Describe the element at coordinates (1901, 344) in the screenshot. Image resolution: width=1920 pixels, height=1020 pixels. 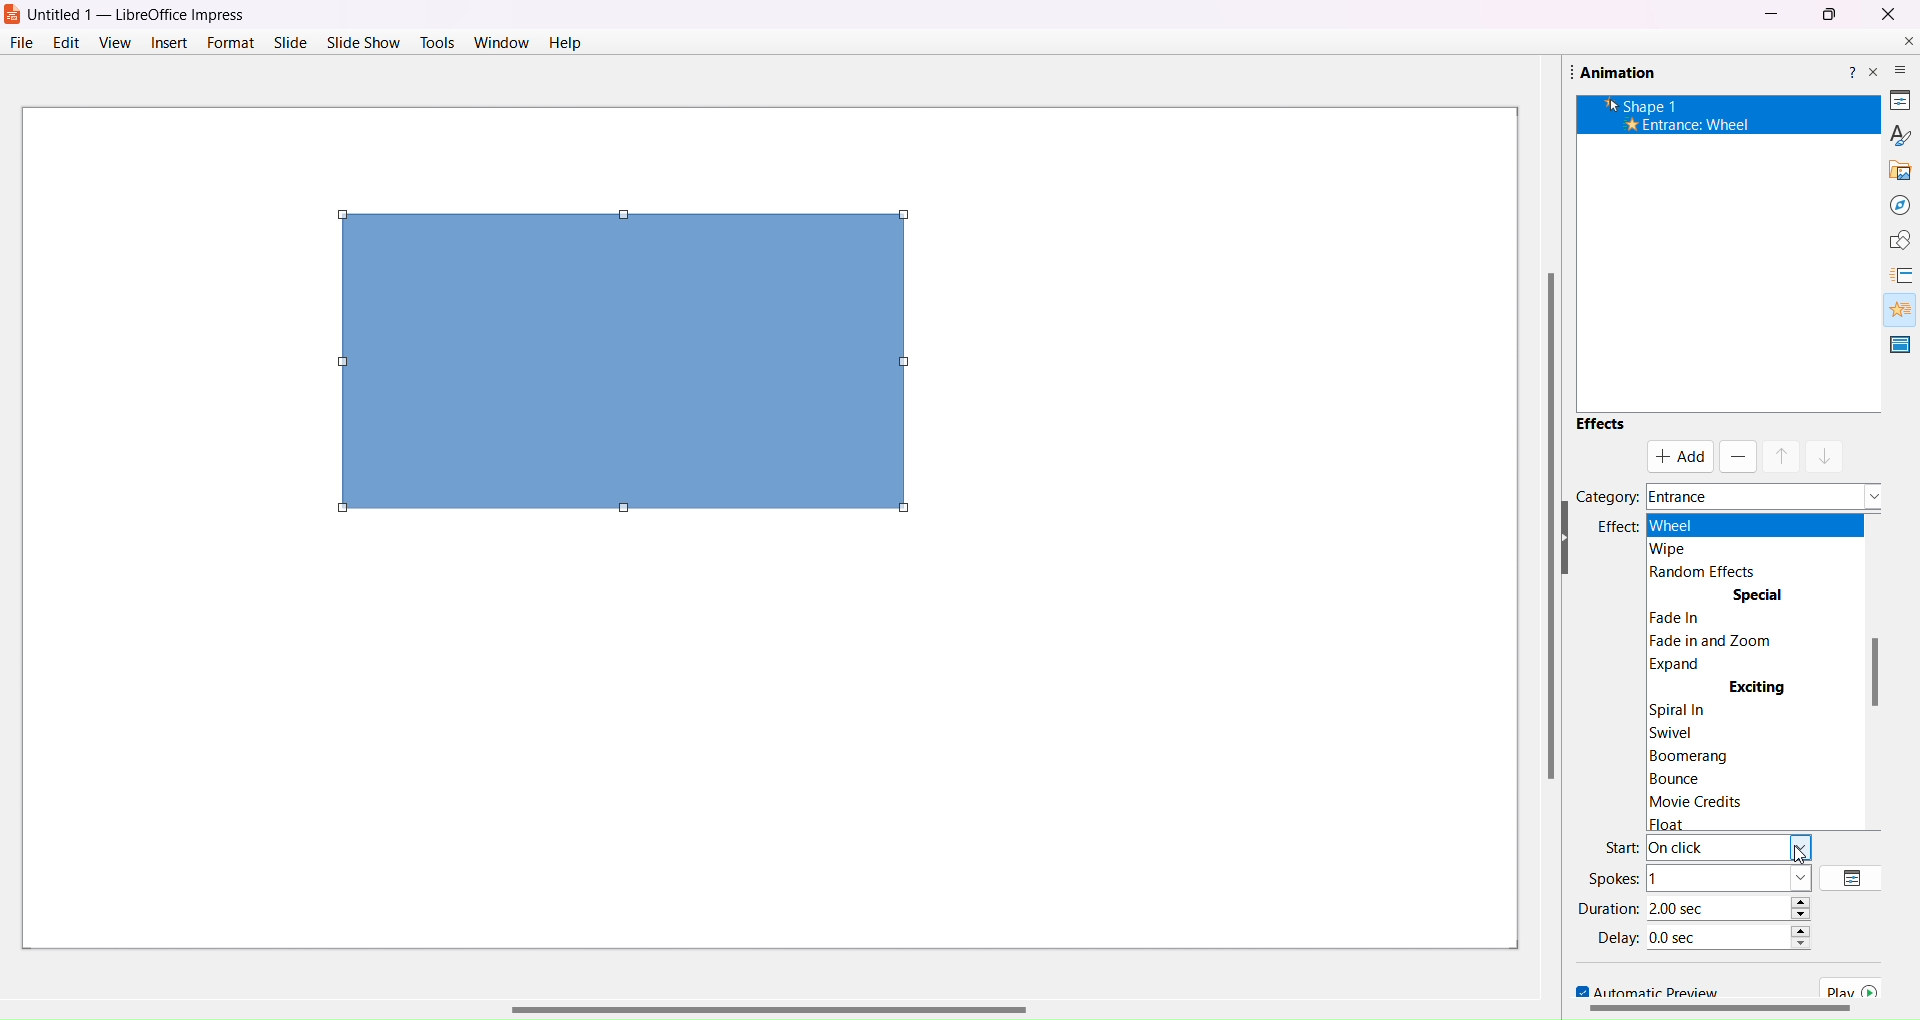
I see `Master Slide` at that location.